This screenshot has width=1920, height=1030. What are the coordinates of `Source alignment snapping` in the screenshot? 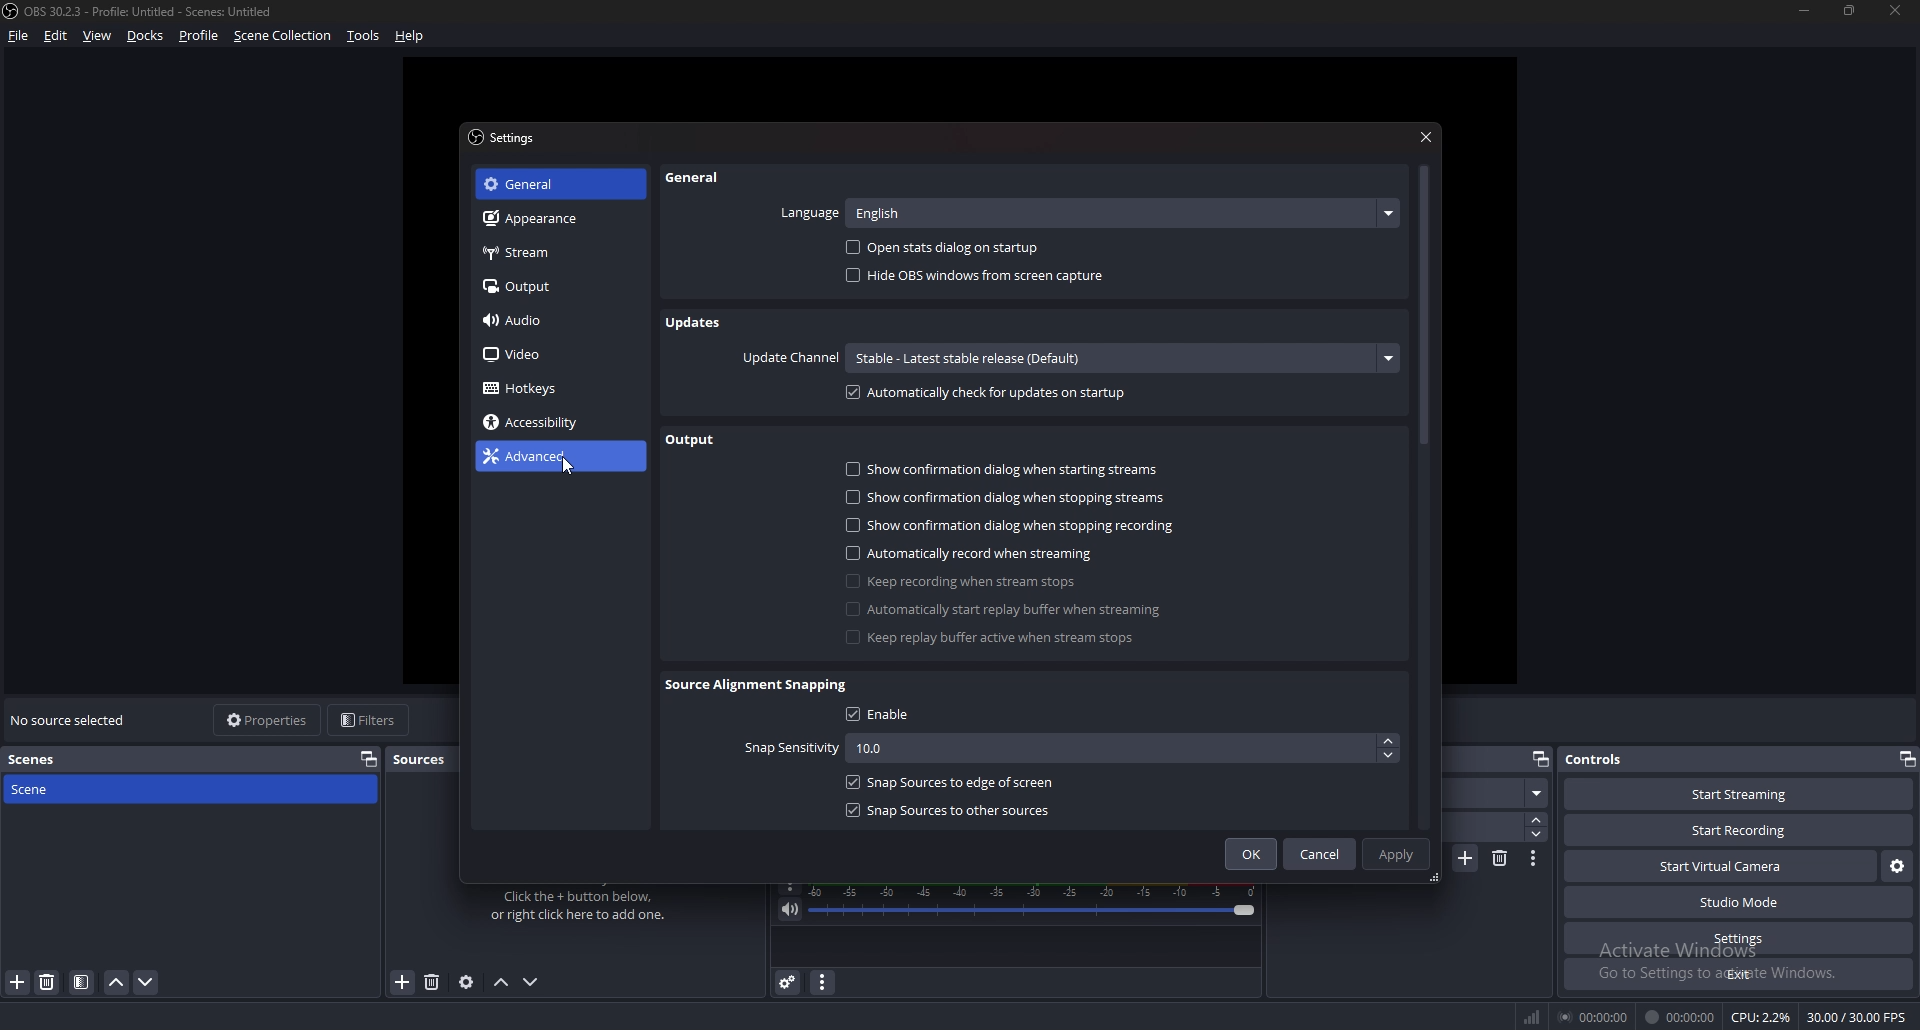 It's located at (760, 685).